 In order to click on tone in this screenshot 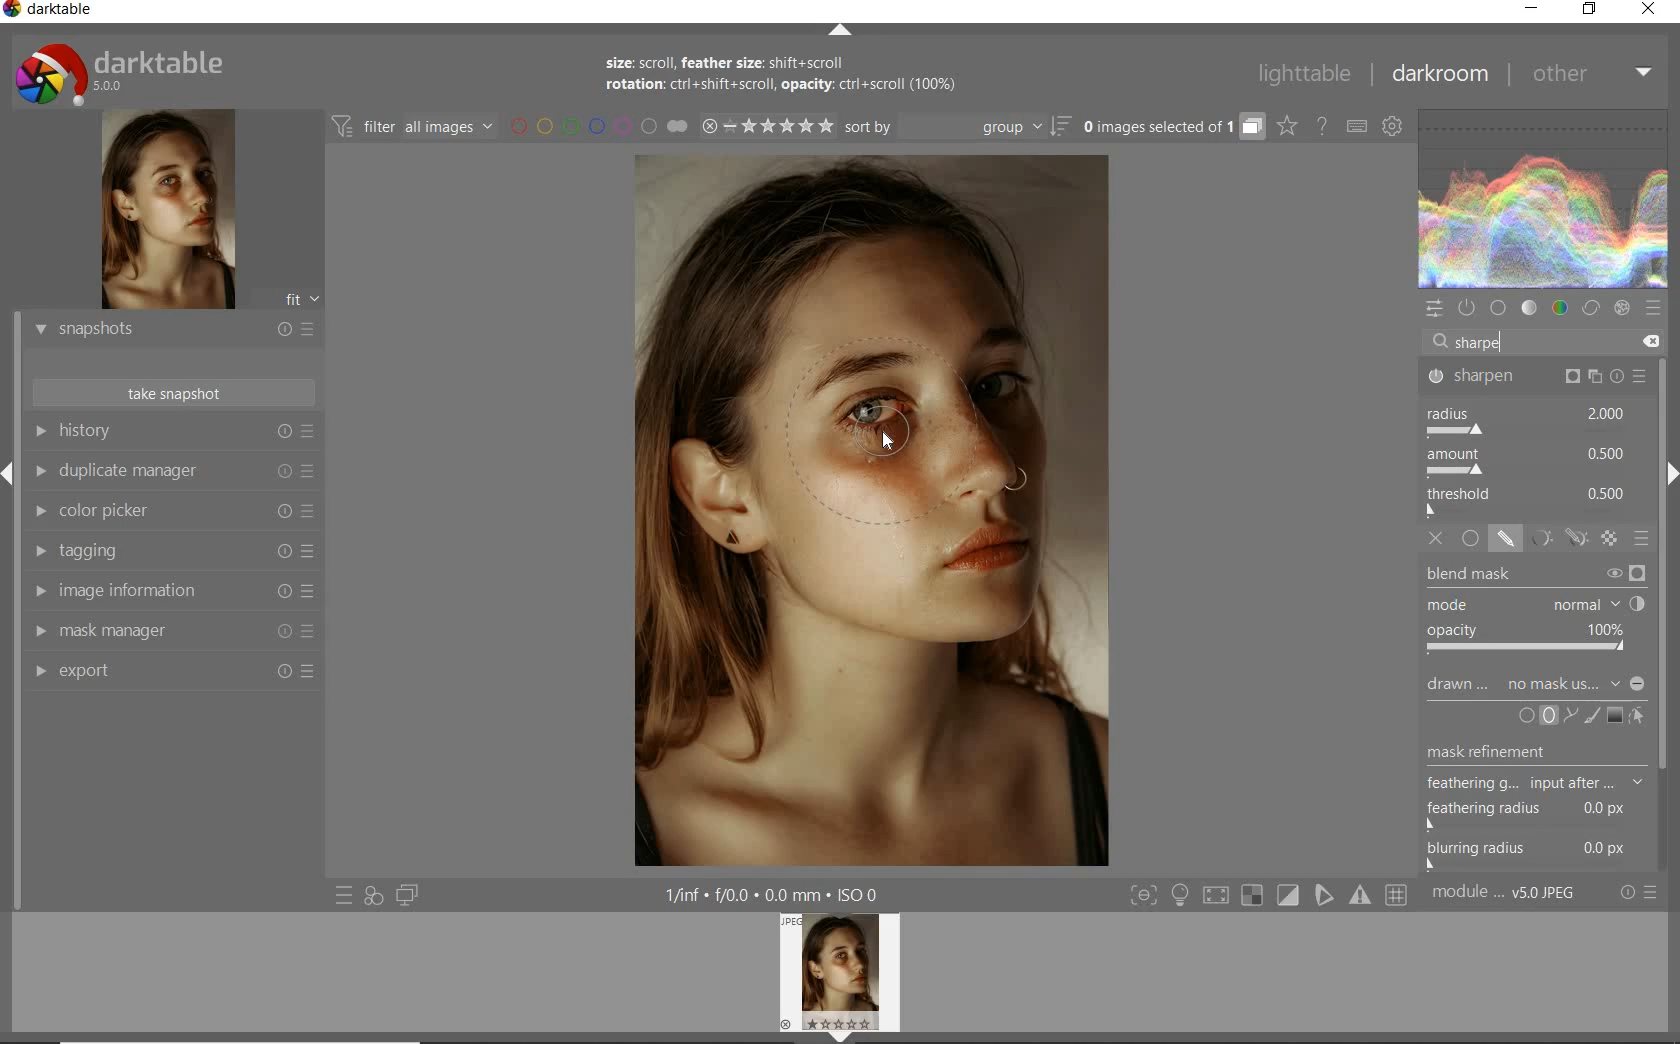, I will do `click(1530, 308)`.